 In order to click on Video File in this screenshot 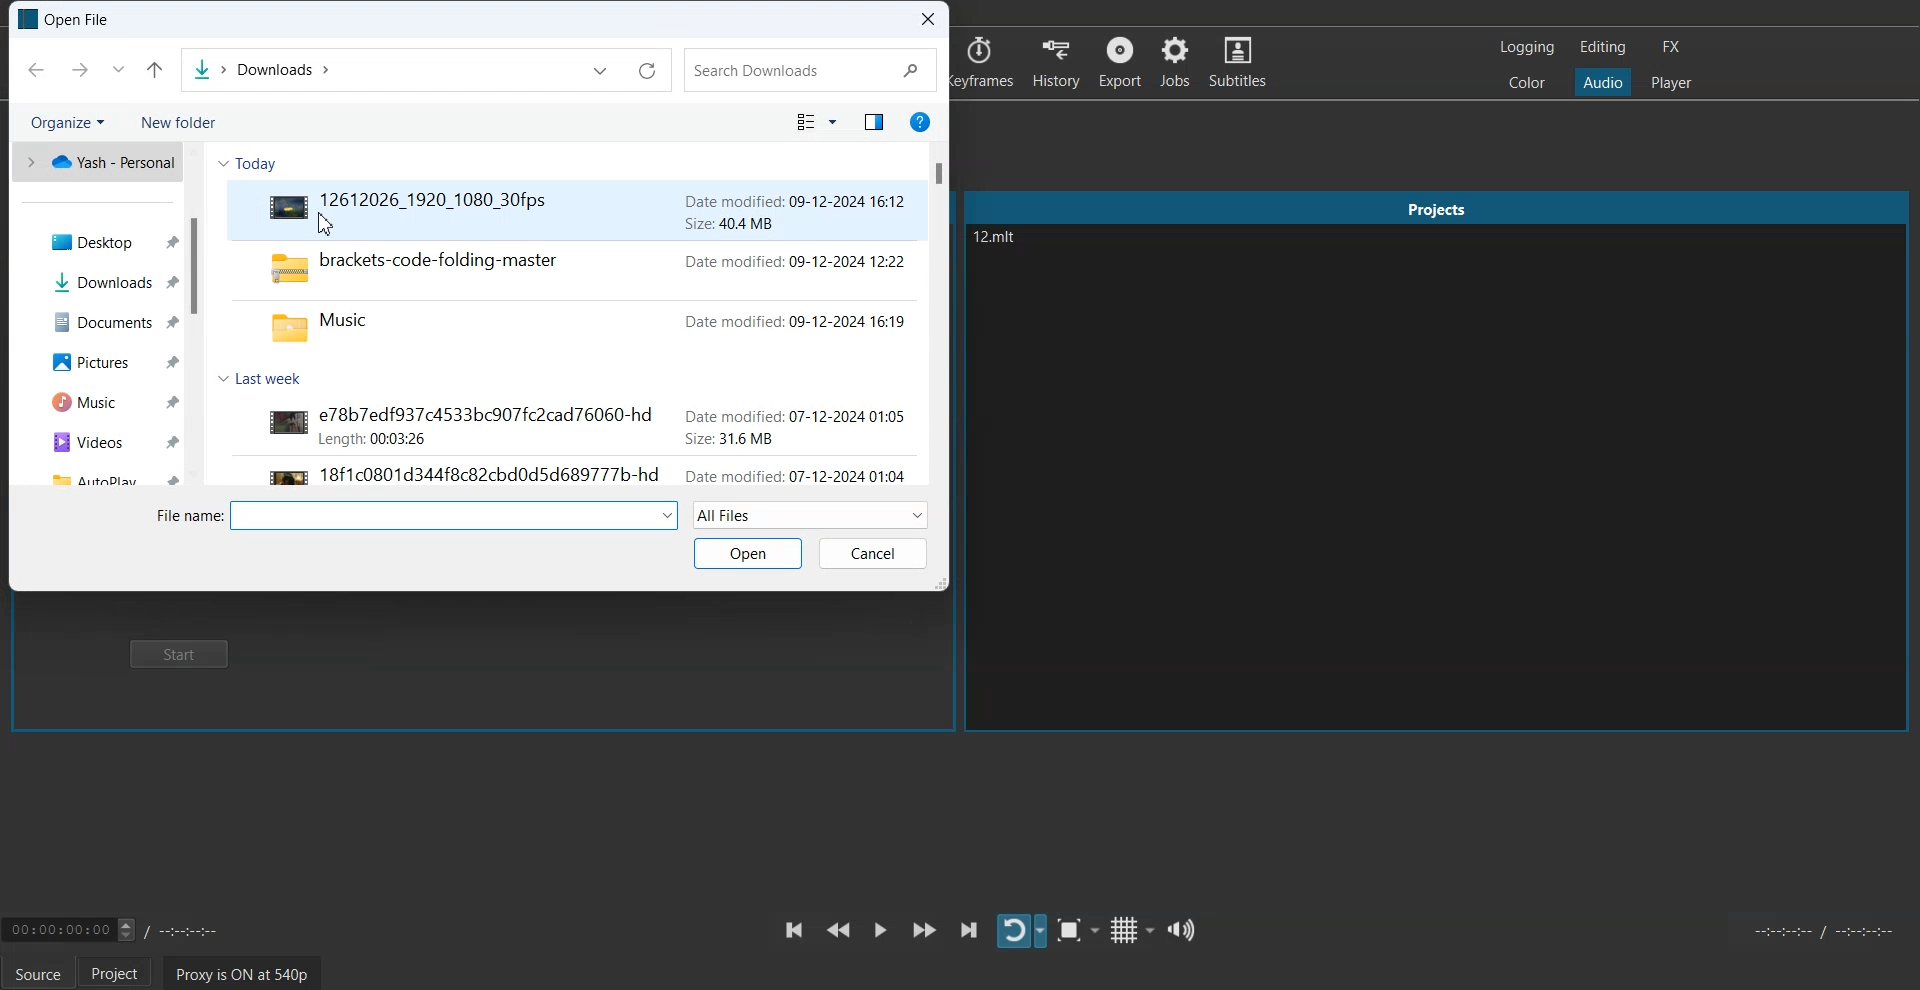, I will do `click(578, 210)`.